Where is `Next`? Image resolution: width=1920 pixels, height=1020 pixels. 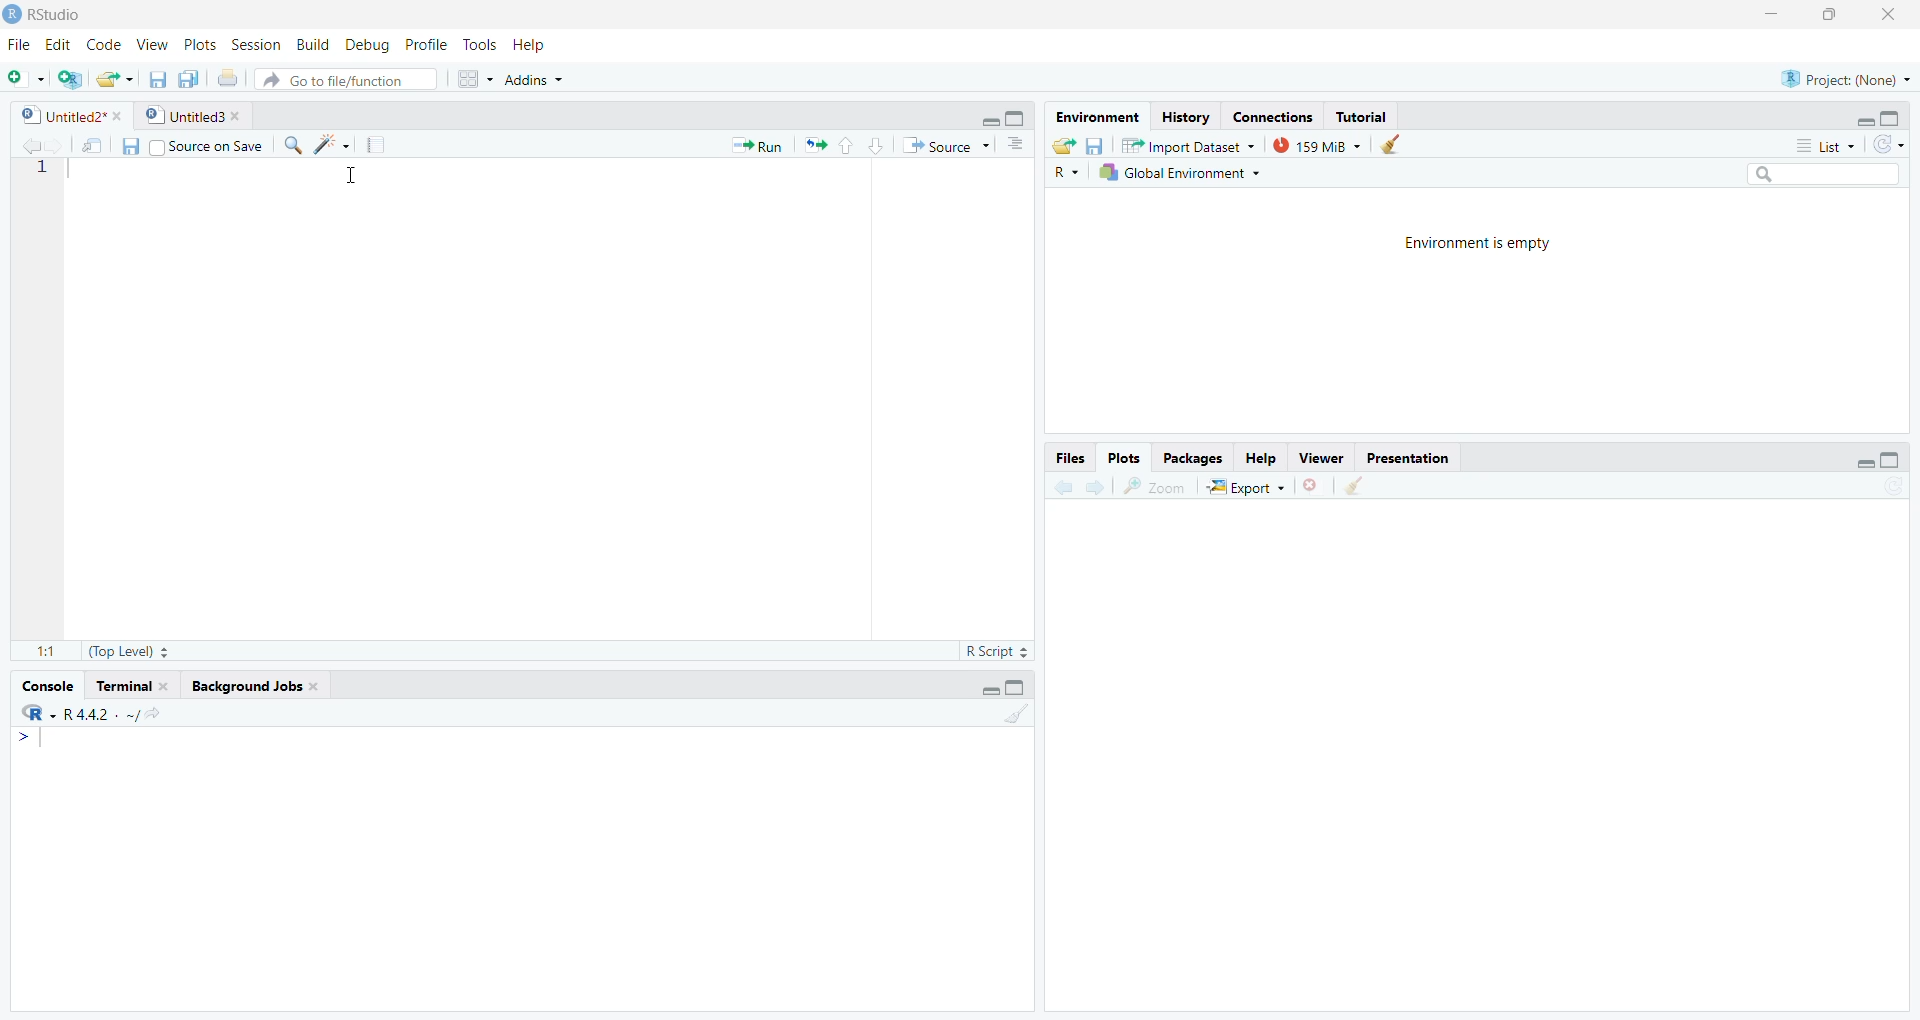
Next is located at coordinates (1091, 489).